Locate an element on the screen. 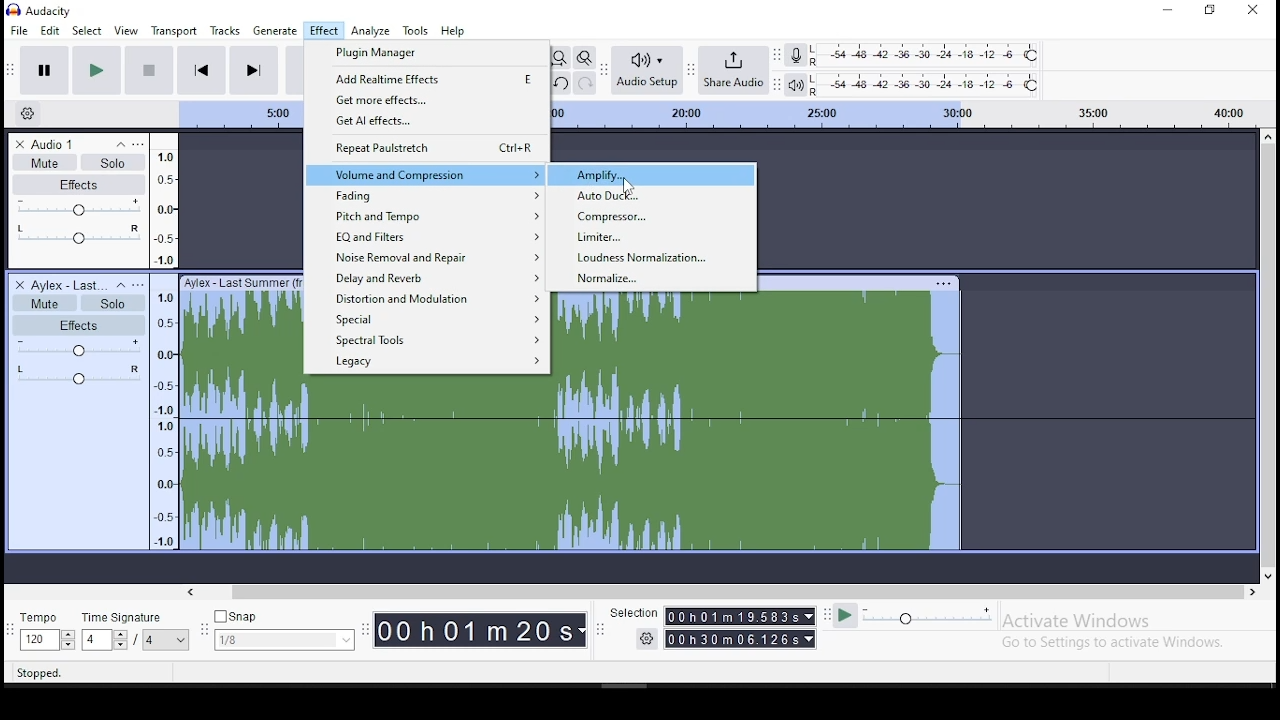  effects is located at coordinates (79, 185).